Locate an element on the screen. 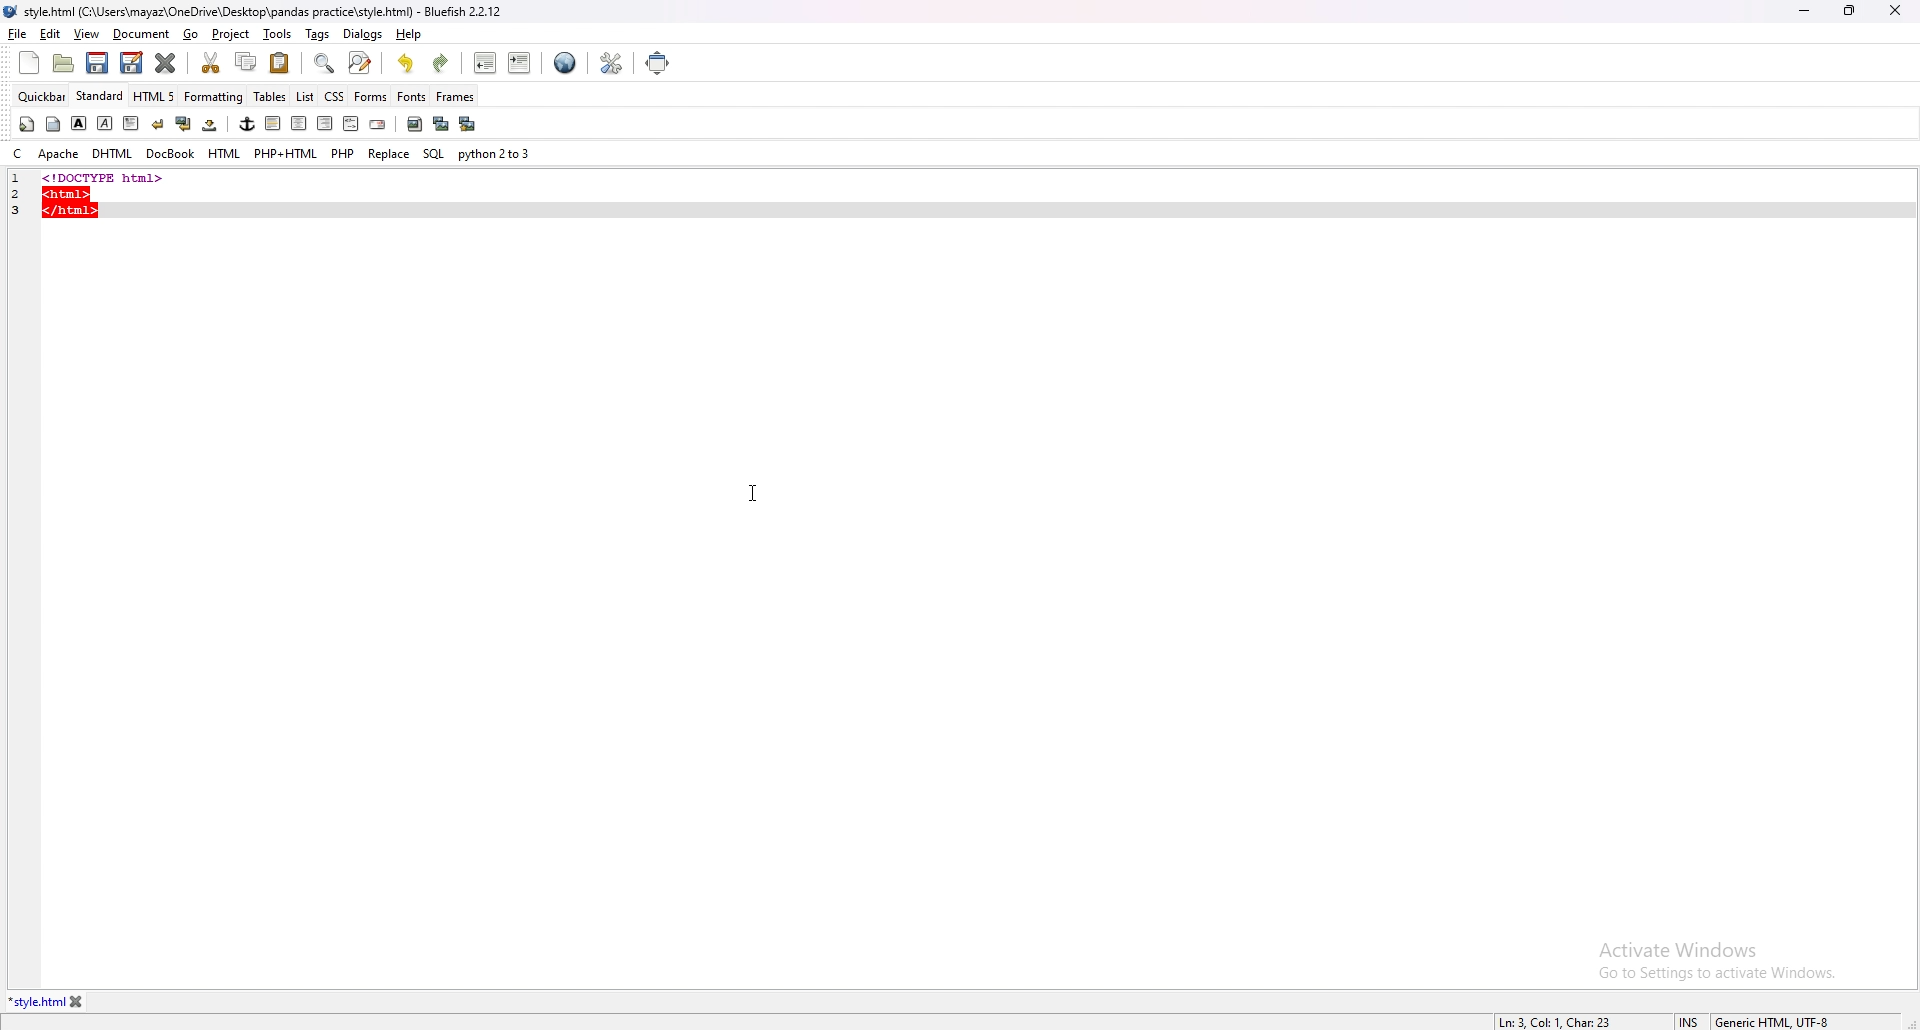 The image size is (1920, 1030). full screen is located at coordinates (660, 62).